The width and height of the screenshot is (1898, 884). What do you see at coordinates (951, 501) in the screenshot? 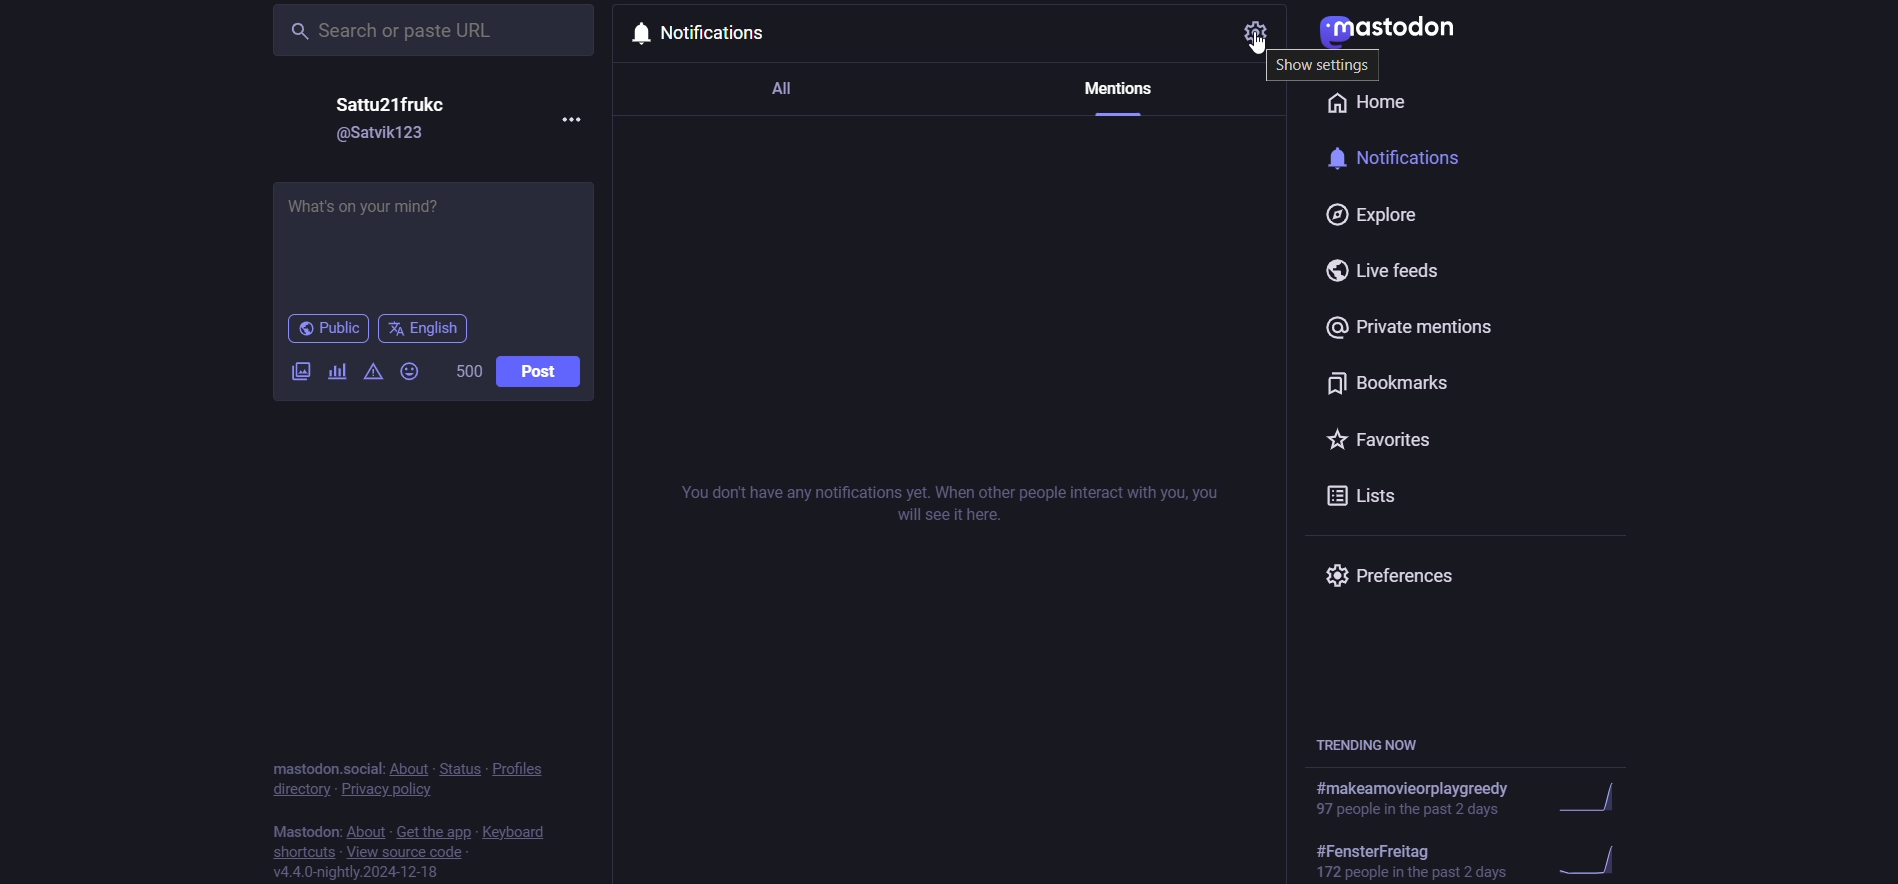
I see `You don't have any notifications yet. When other people interact with you, you will see it here.` at bounding box center [951, 501].